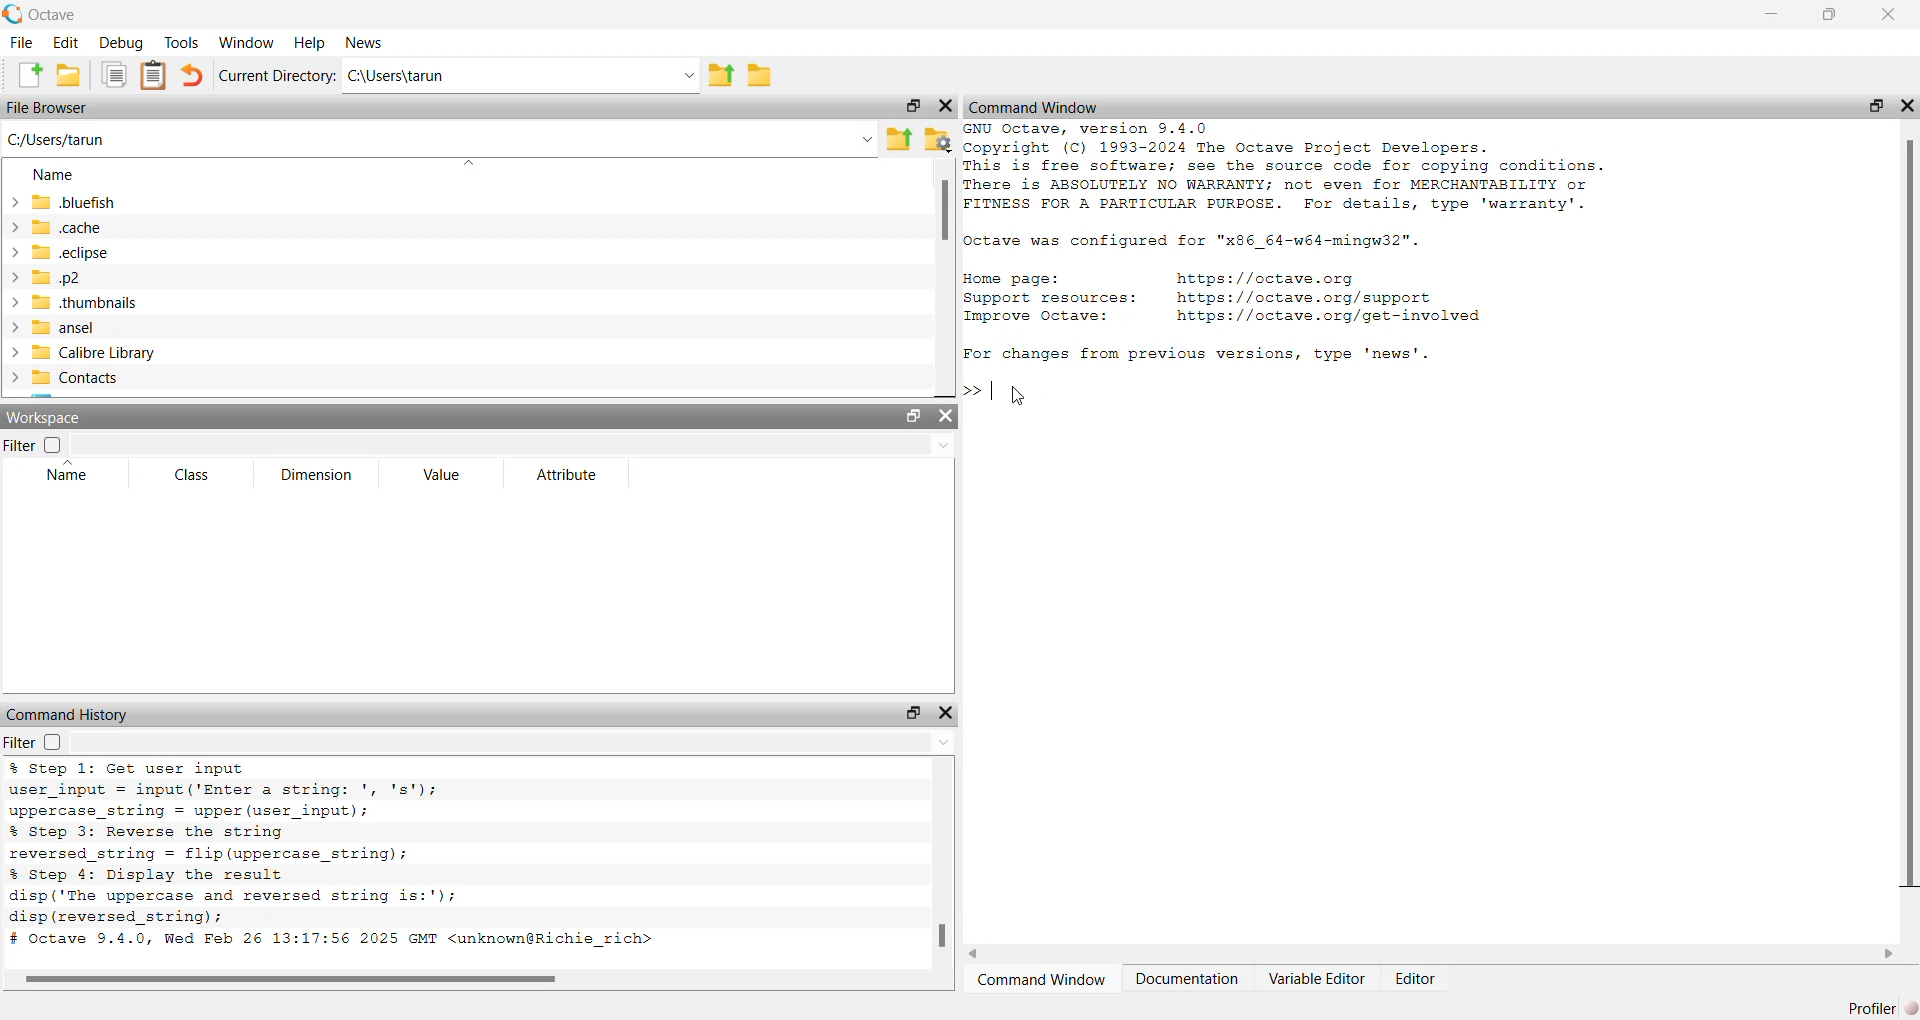 The height and width of the screenshot is (1020, 1920). What do you see at coordinates (764, 76) in the screenshot?
I see `browse directories` at bounding box center [764, 76].